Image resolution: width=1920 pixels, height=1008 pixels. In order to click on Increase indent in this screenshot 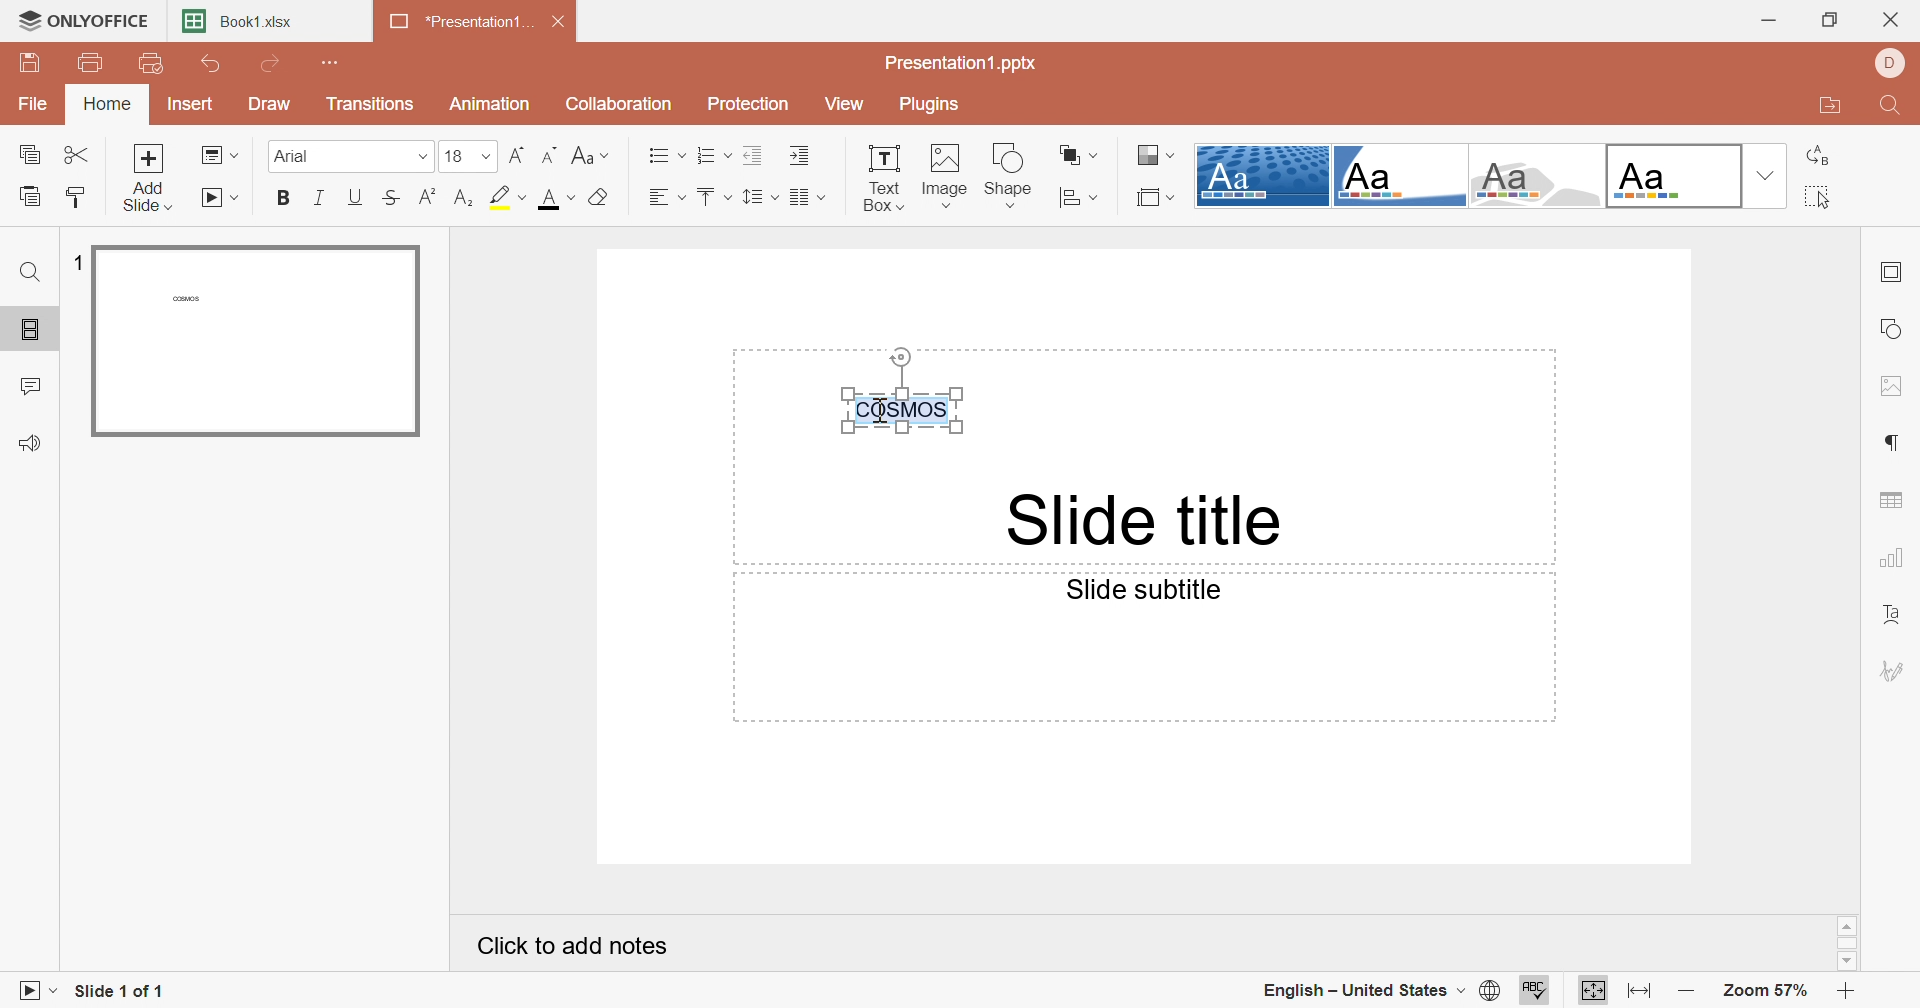, I will do `click(796, 155)`.